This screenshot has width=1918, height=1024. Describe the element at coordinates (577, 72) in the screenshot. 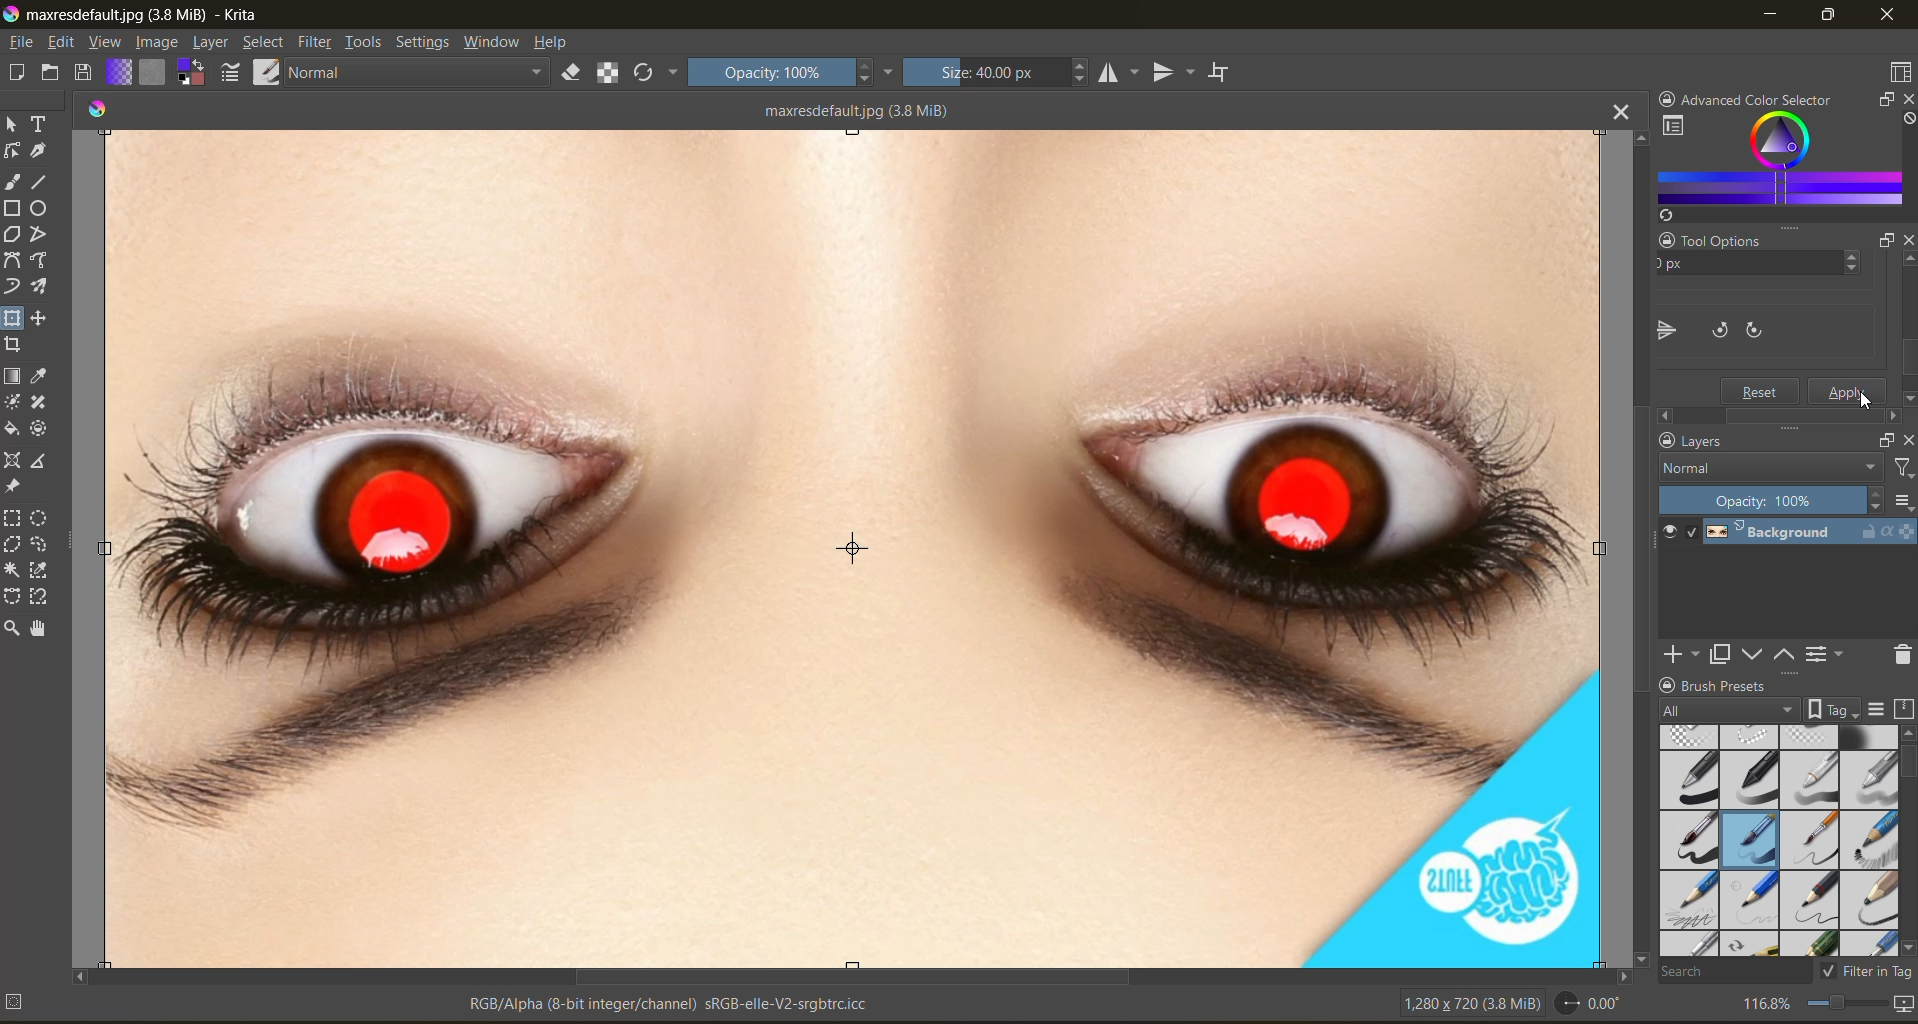

I see `set eraser mode` at that location.